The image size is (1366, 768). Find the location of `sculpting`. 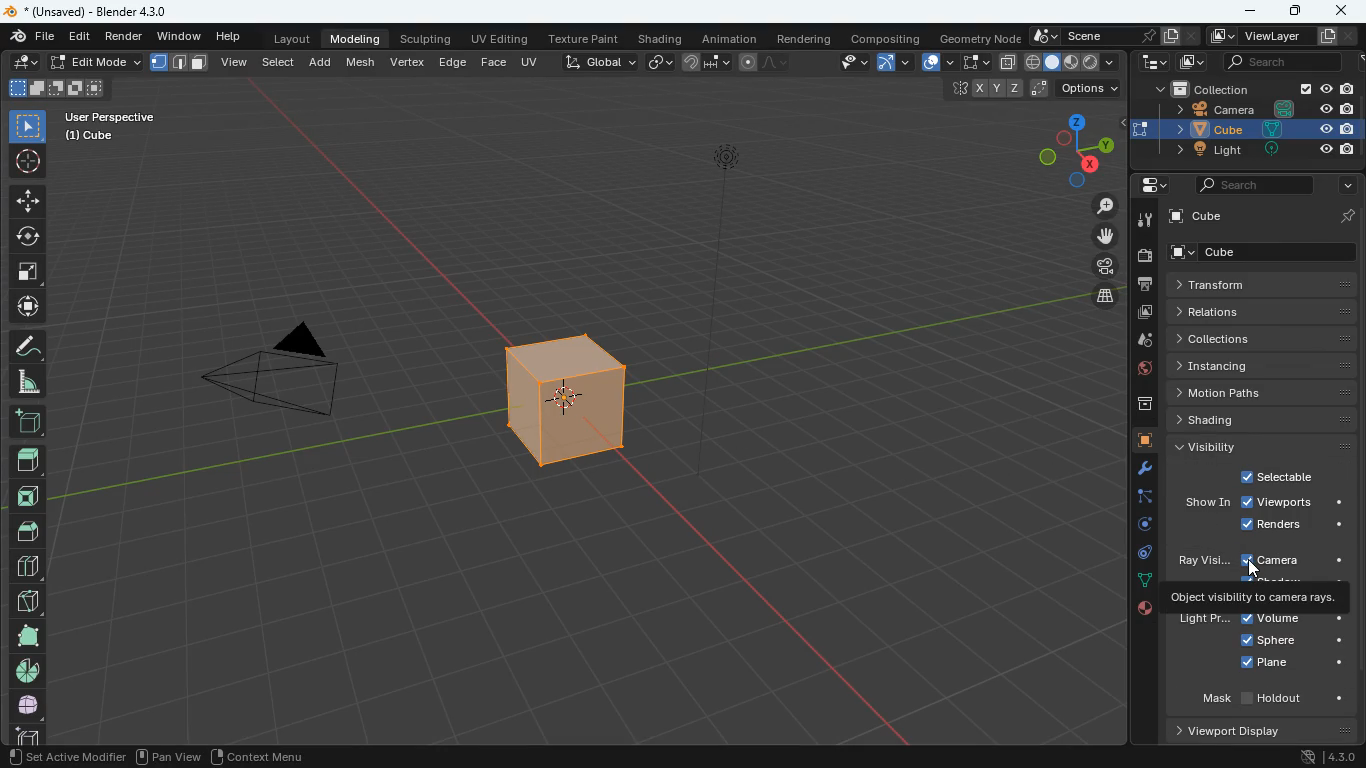

sculpting is located at coordinates (427, 40).